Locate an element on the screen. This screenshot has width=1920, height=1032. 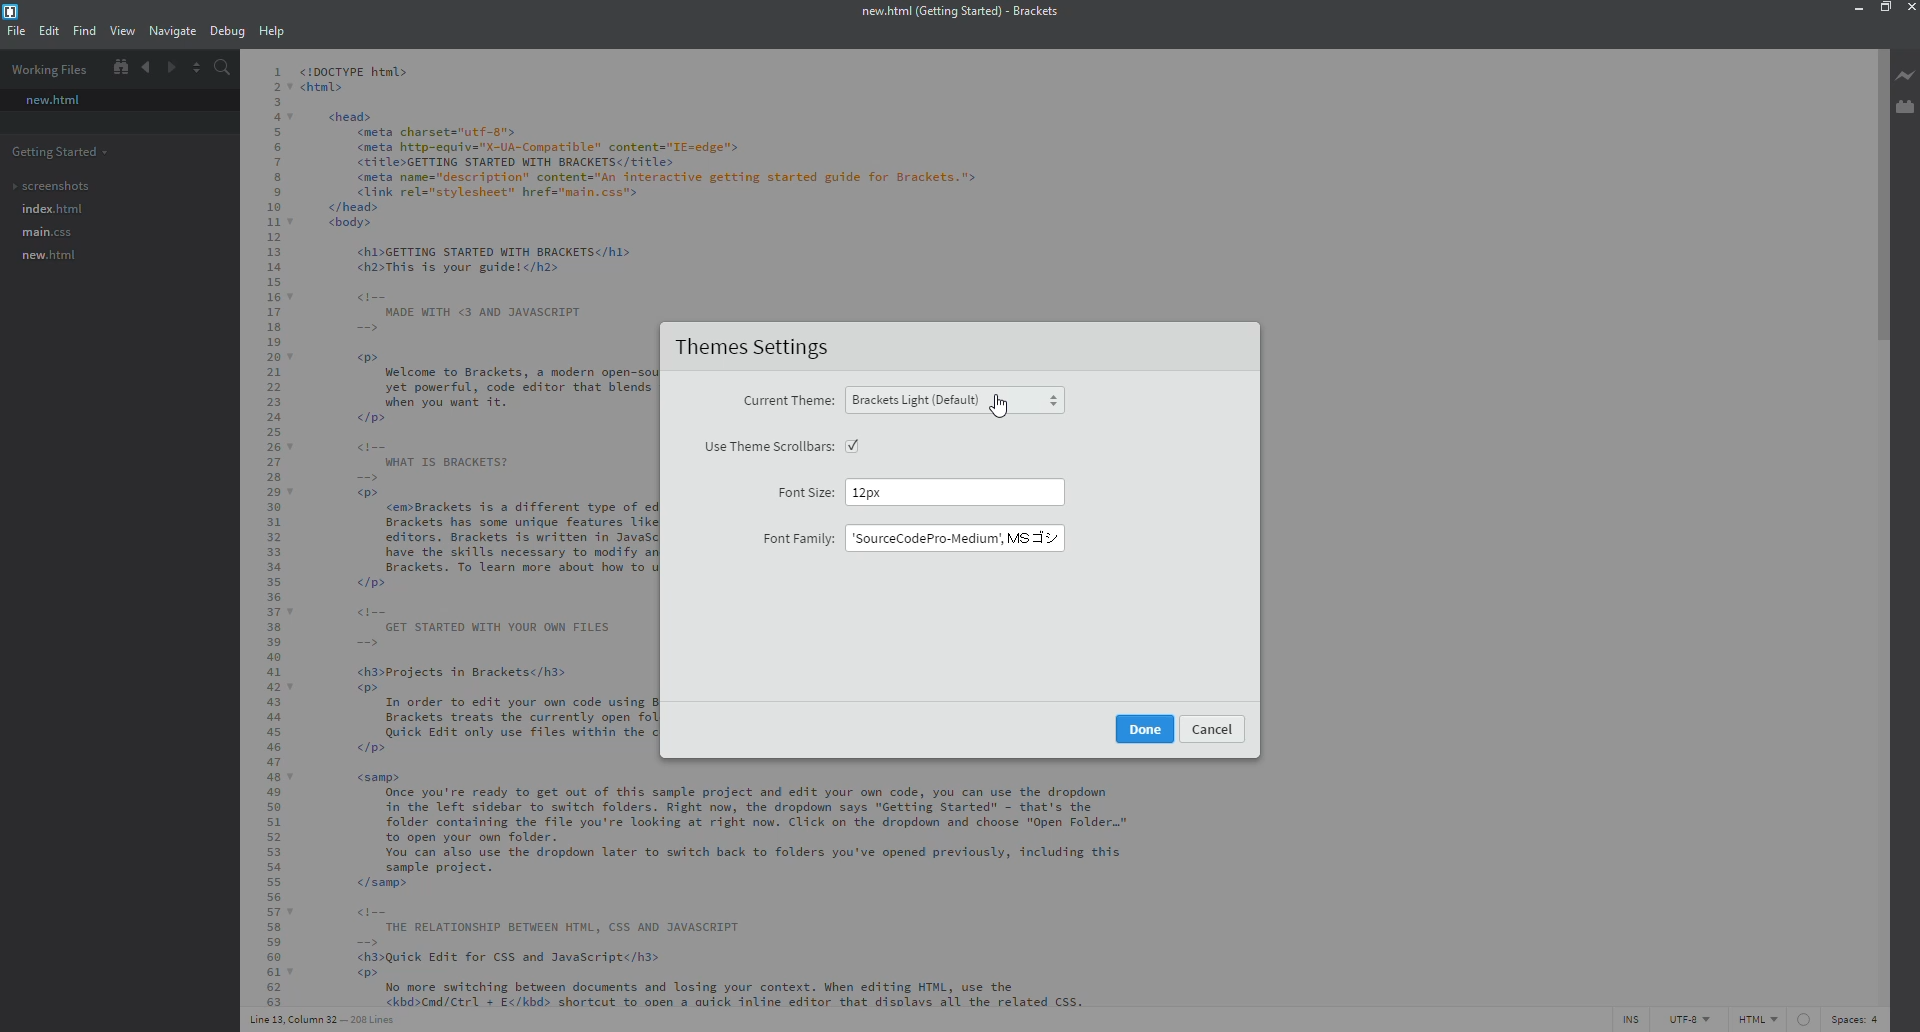
themes is located at coordinates (759, 349).